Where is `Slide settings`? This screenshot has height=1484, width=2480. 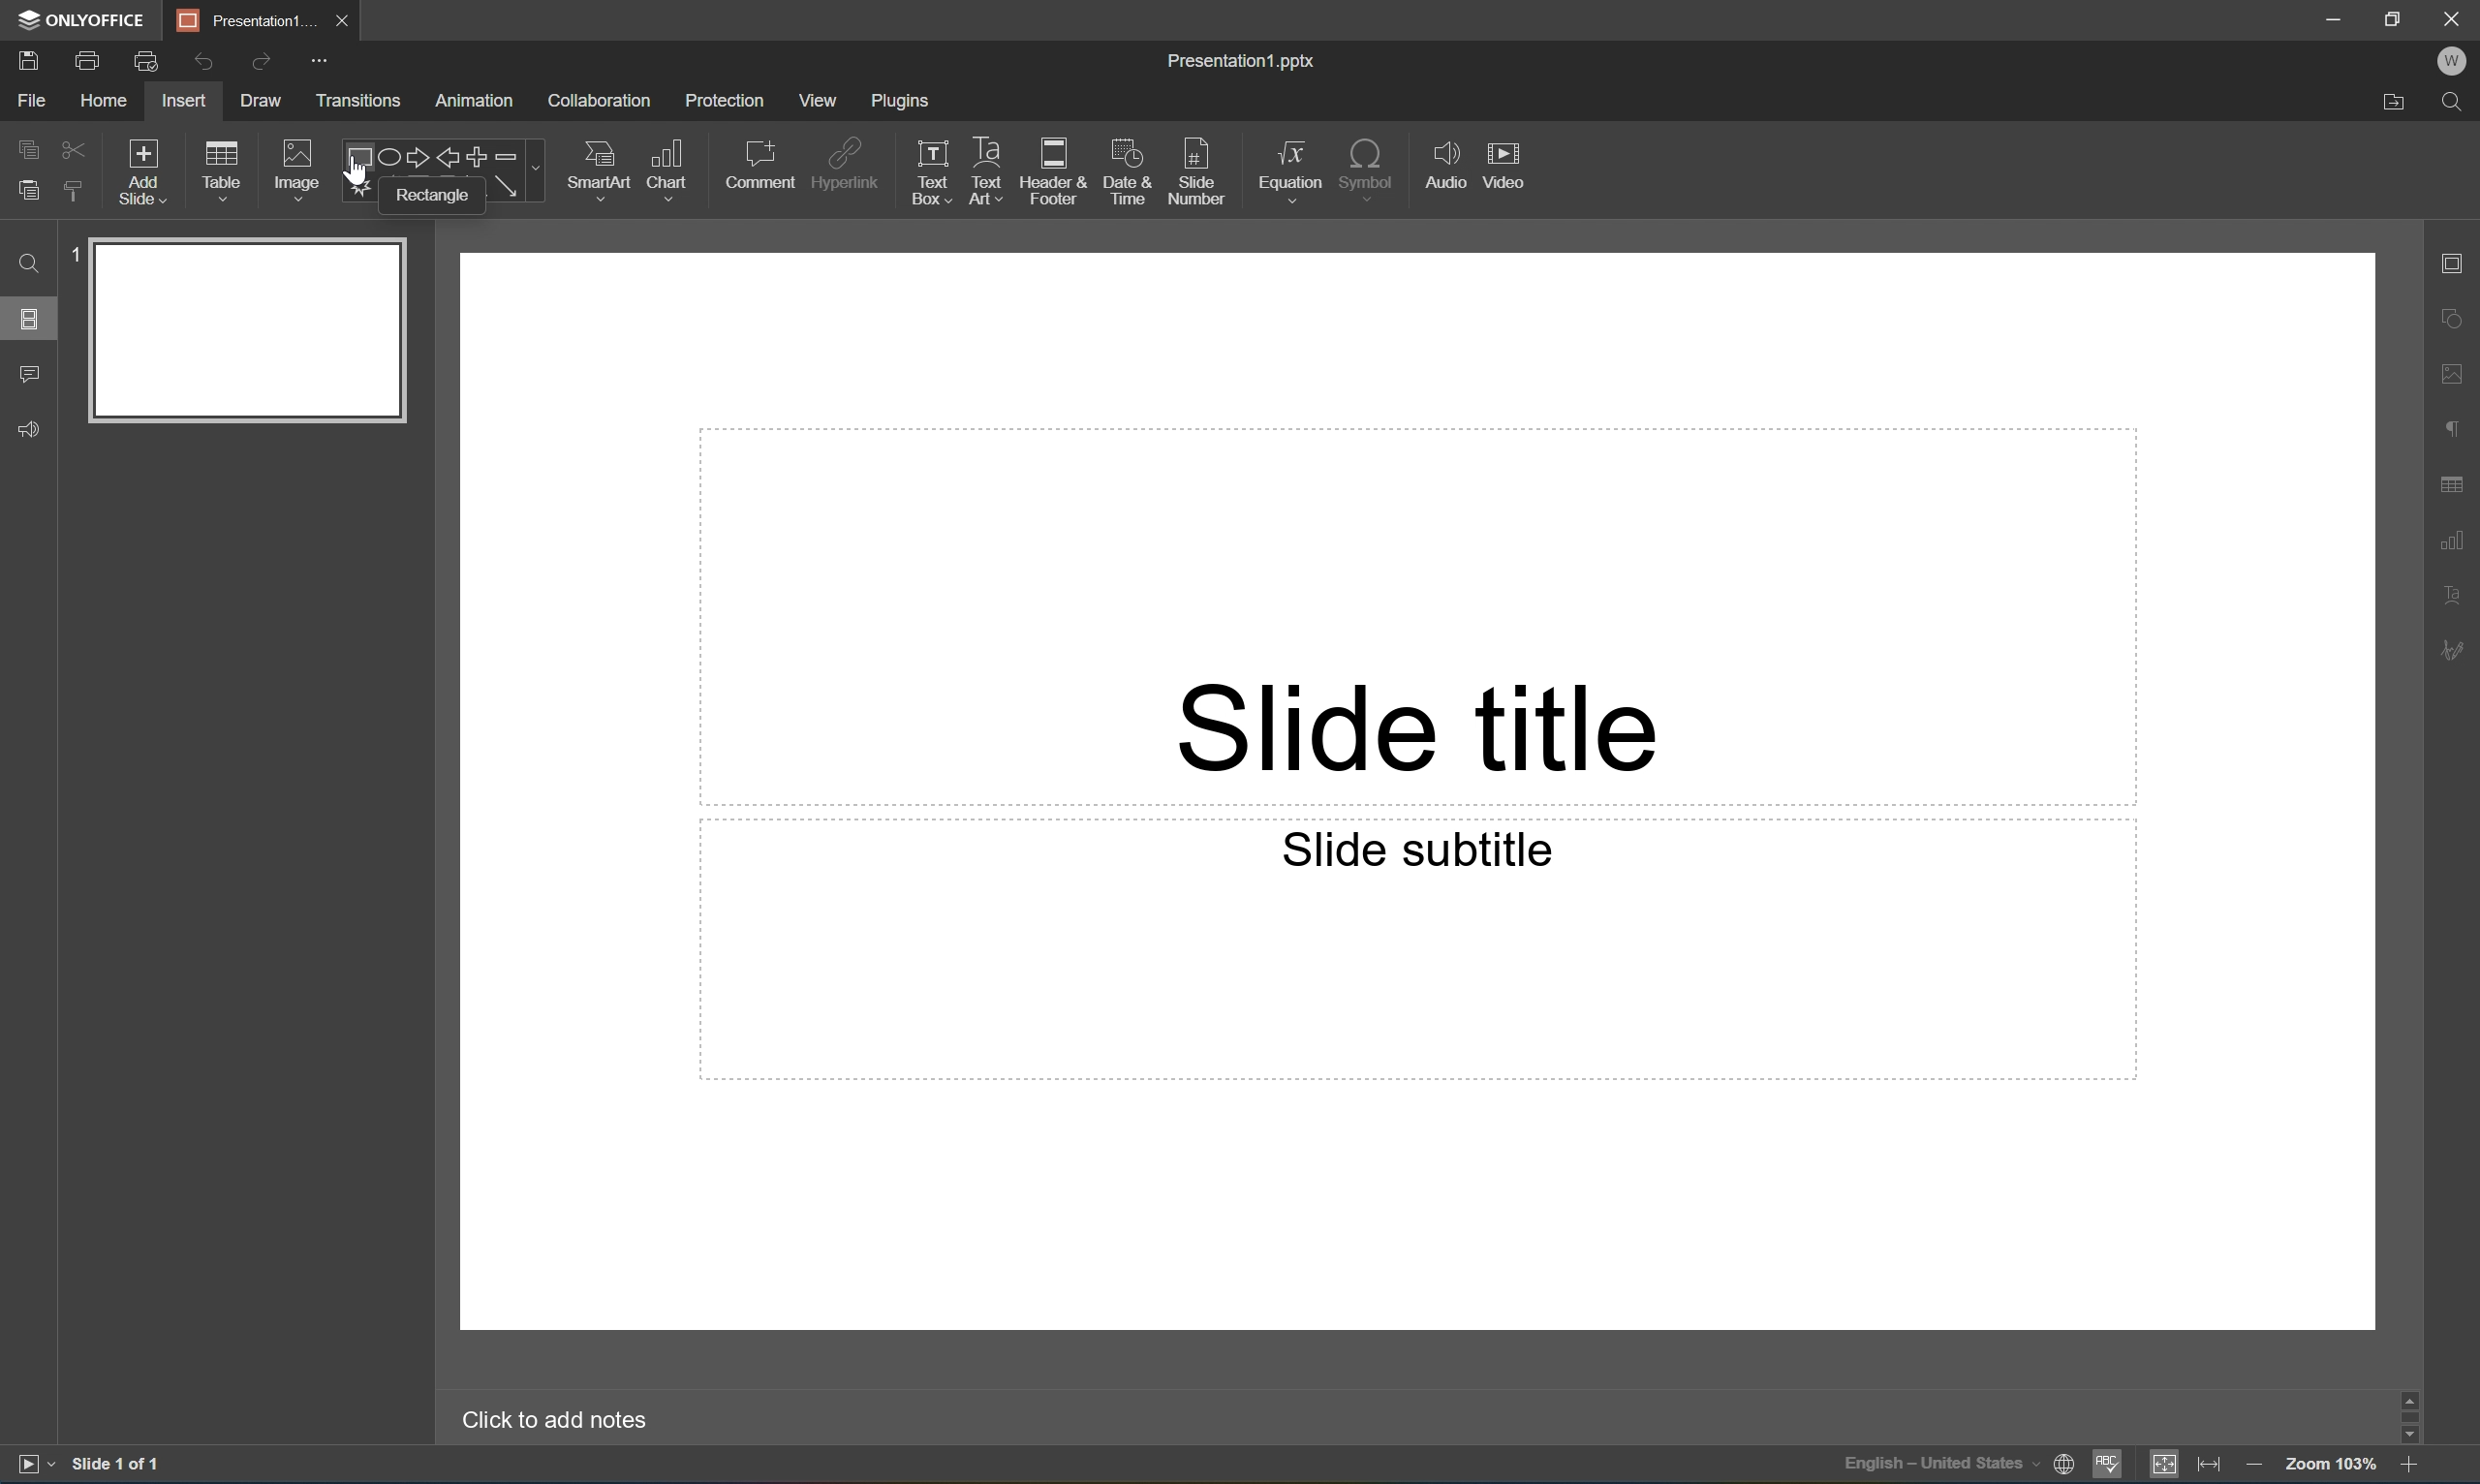
Slide settings is located at coordinates (2460, 262).